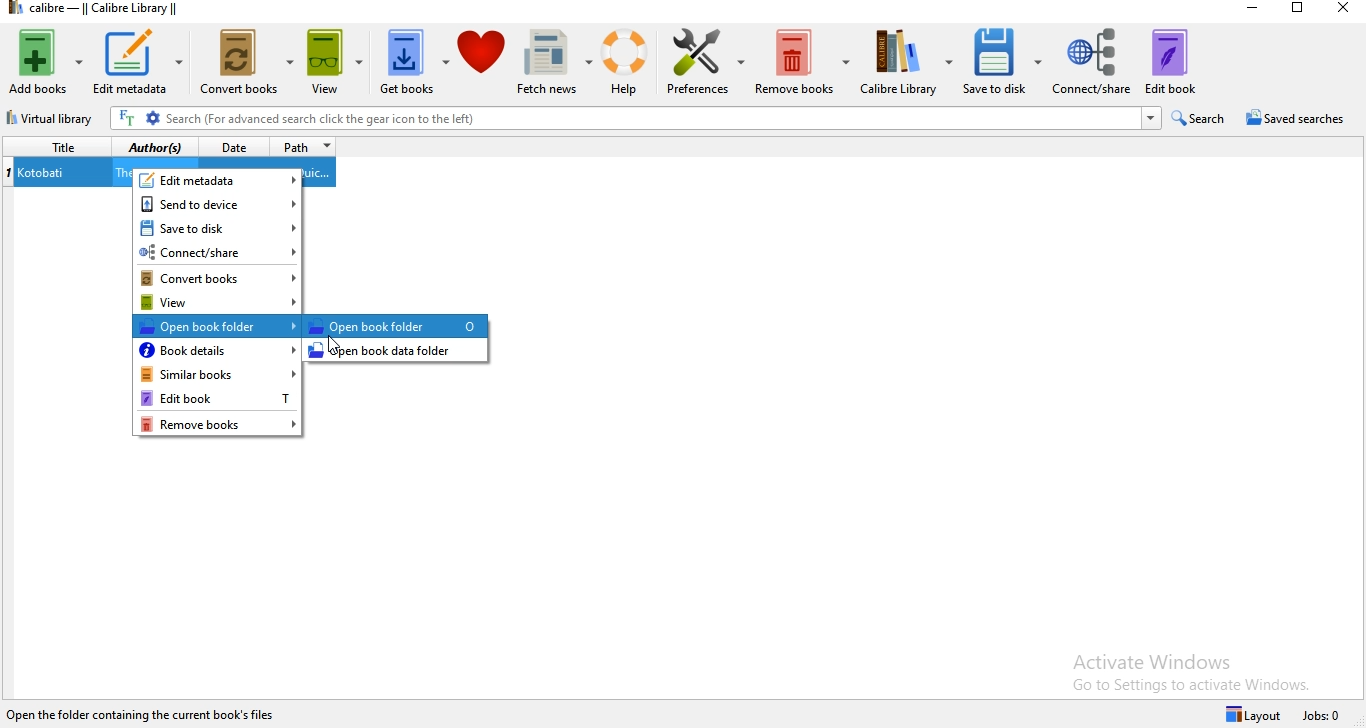 The height and width of the screenshot is (728, 1366). I want to click on open book folder, so click(397, 327).